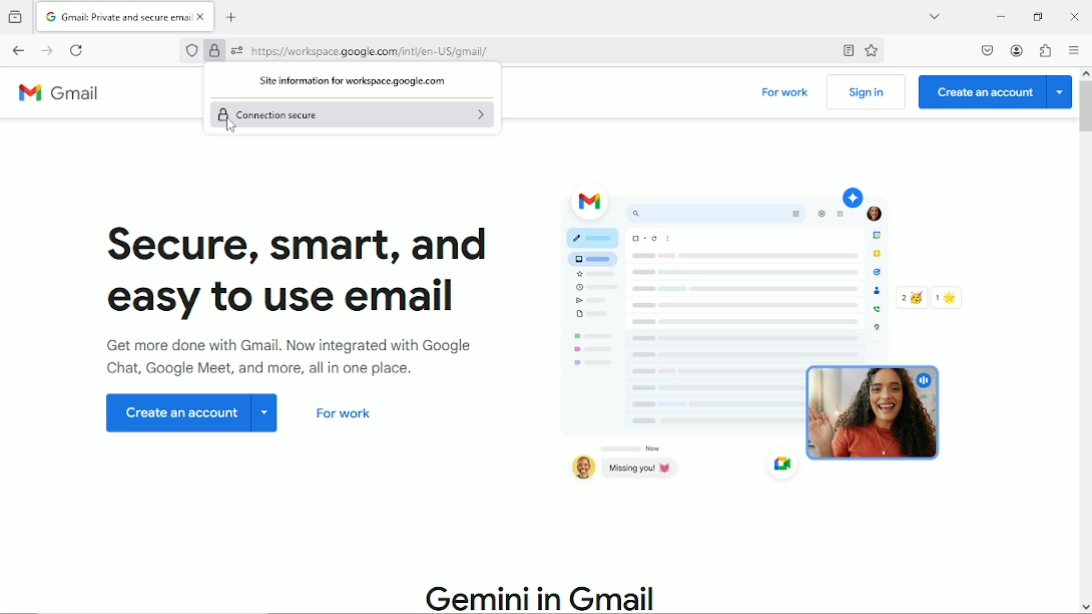 The image size is (1092, 614). What do you see at coordinates (869, 93) in the screenshot?
I see `Sign in` at bounding box center [869, 93].